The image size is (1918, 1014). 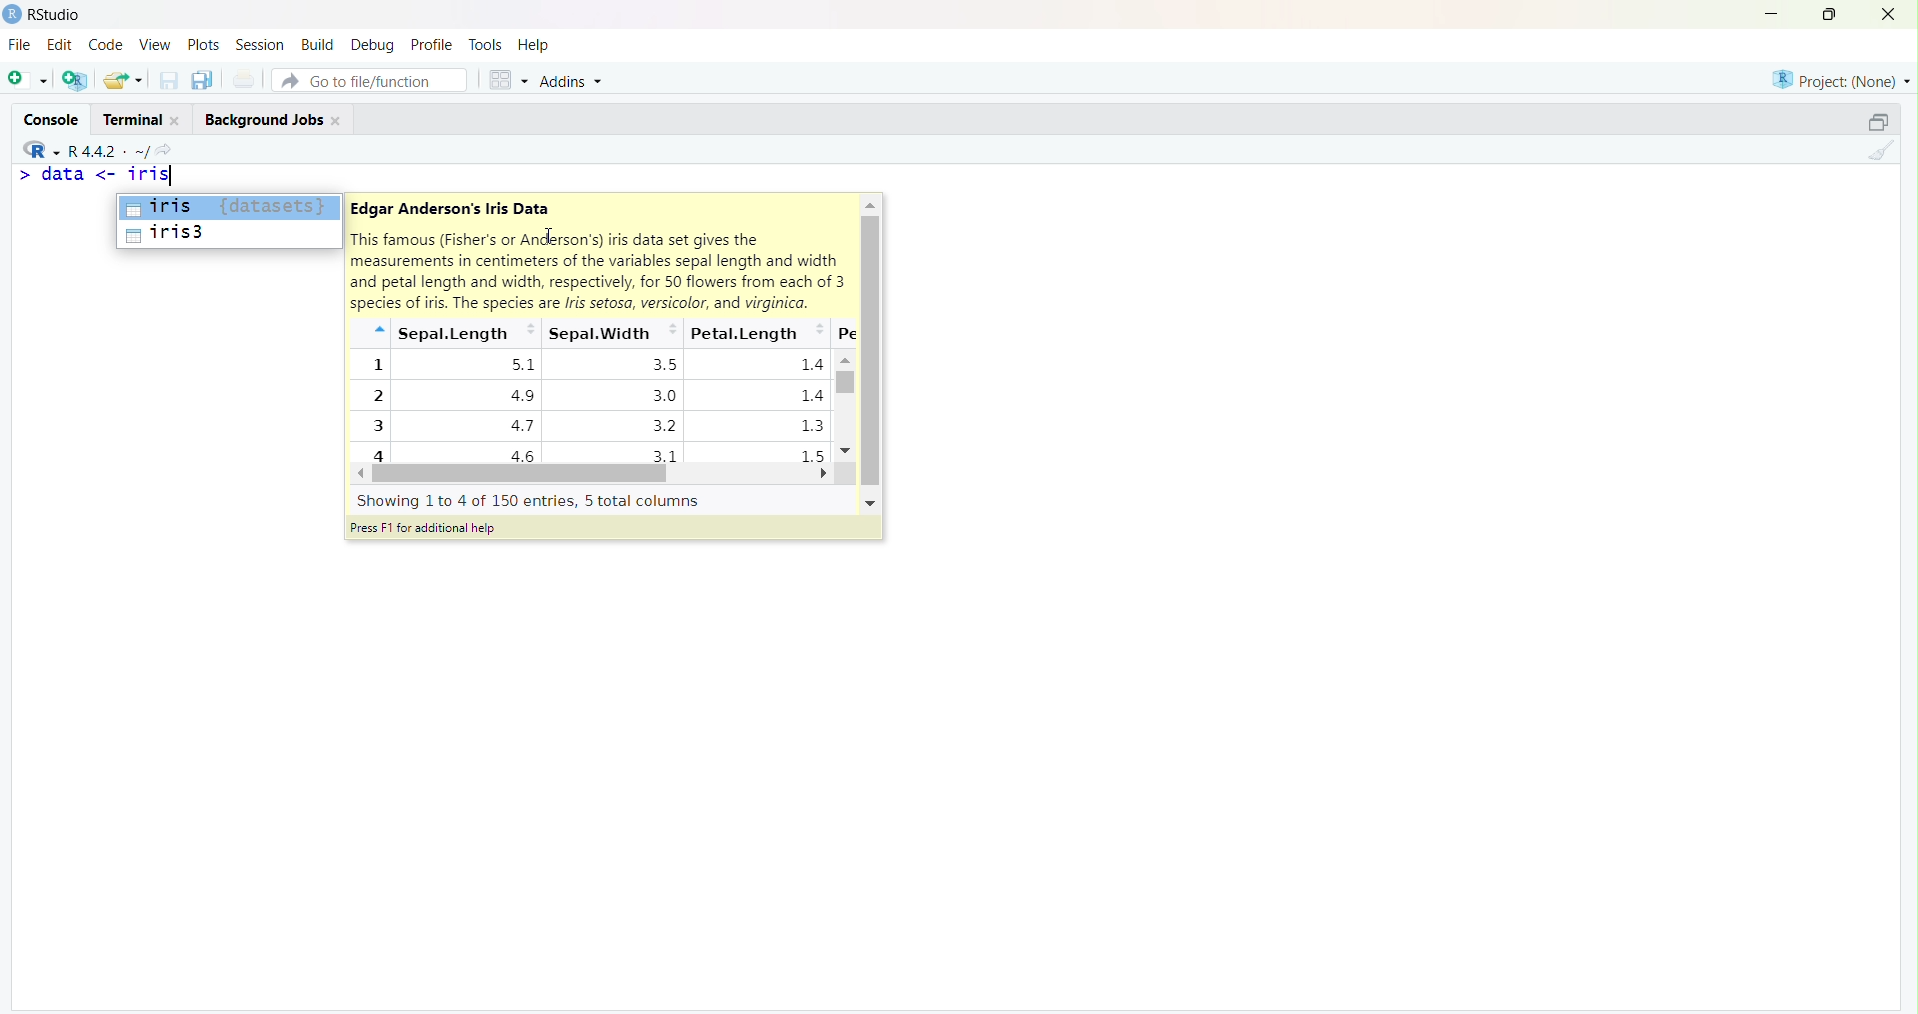 I want to click on RStudio, so click(x=47, y=14).